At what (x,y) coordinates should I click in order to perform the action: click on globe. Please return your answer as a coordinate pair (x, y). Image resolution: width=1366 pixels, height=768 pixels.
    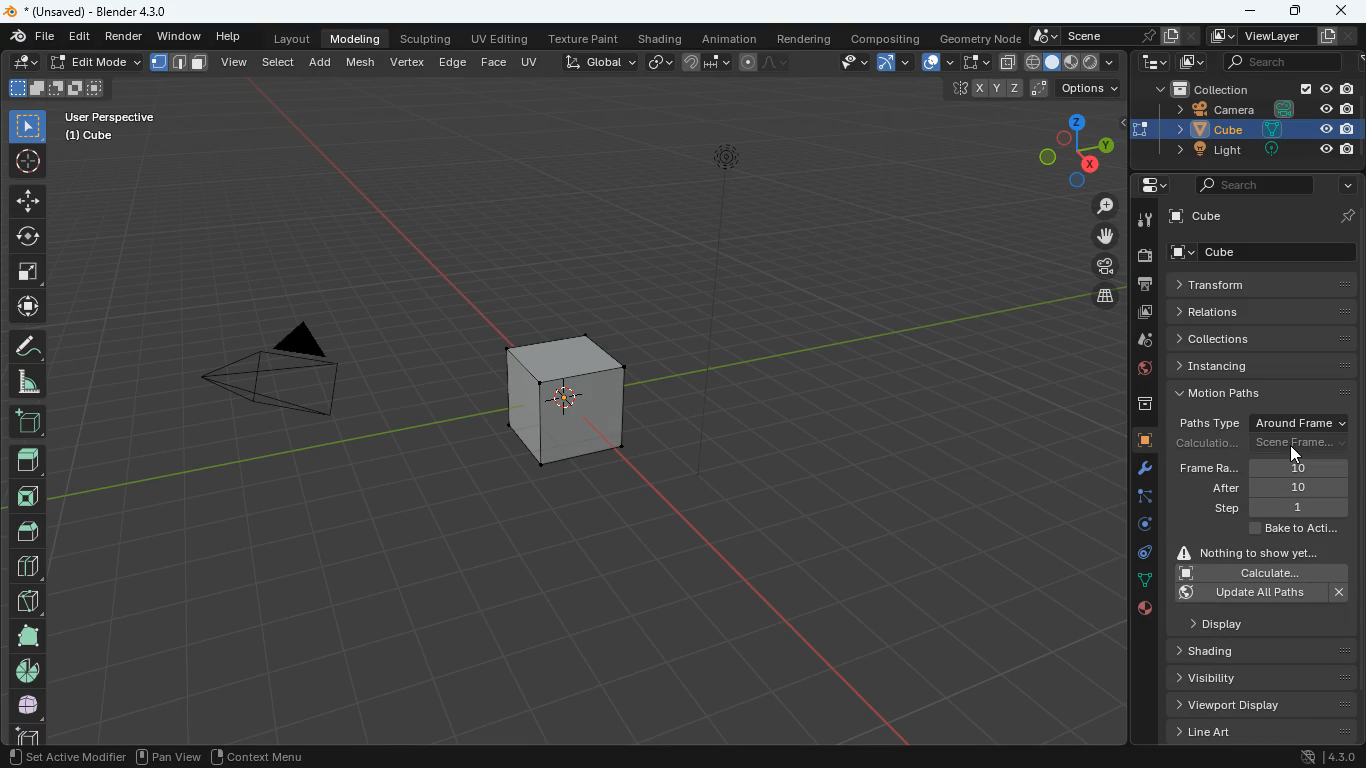
    Looking at the image, I should click on (1145, 371).